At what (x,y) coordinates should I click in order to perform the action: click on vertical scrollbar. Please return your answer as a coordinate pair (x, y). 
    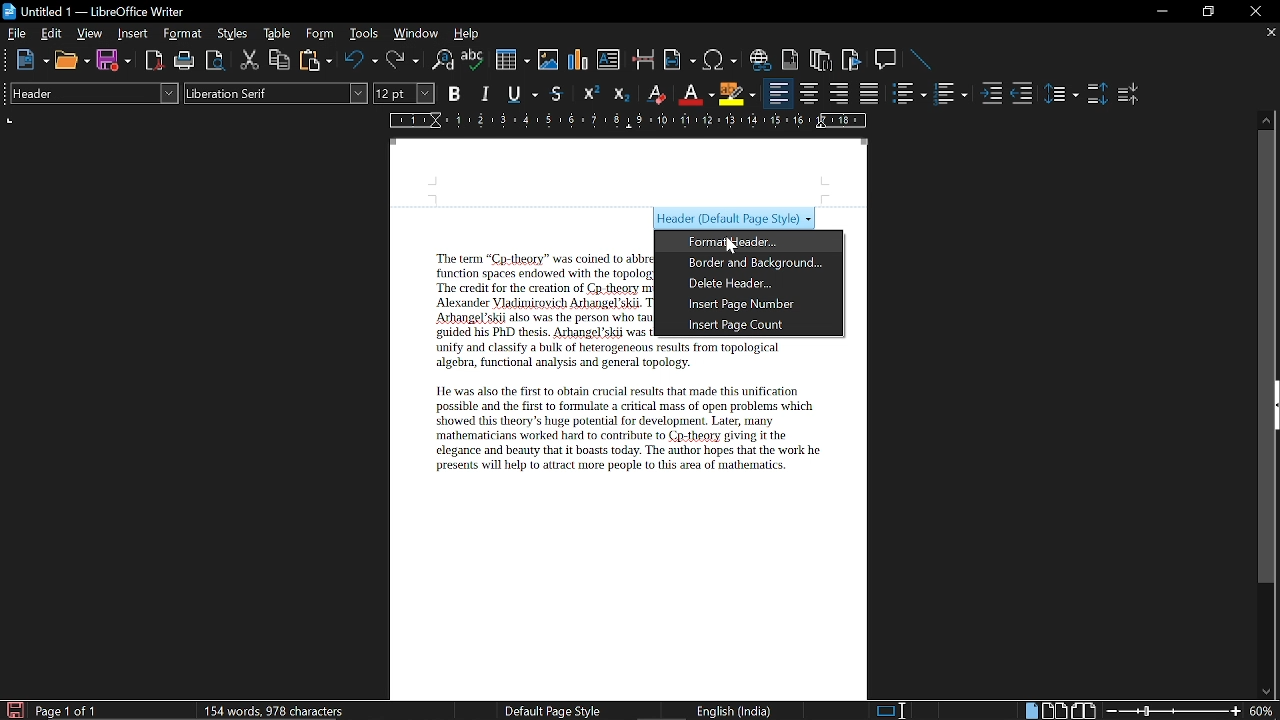
    Looking at the image, I should click on (1263, 357).